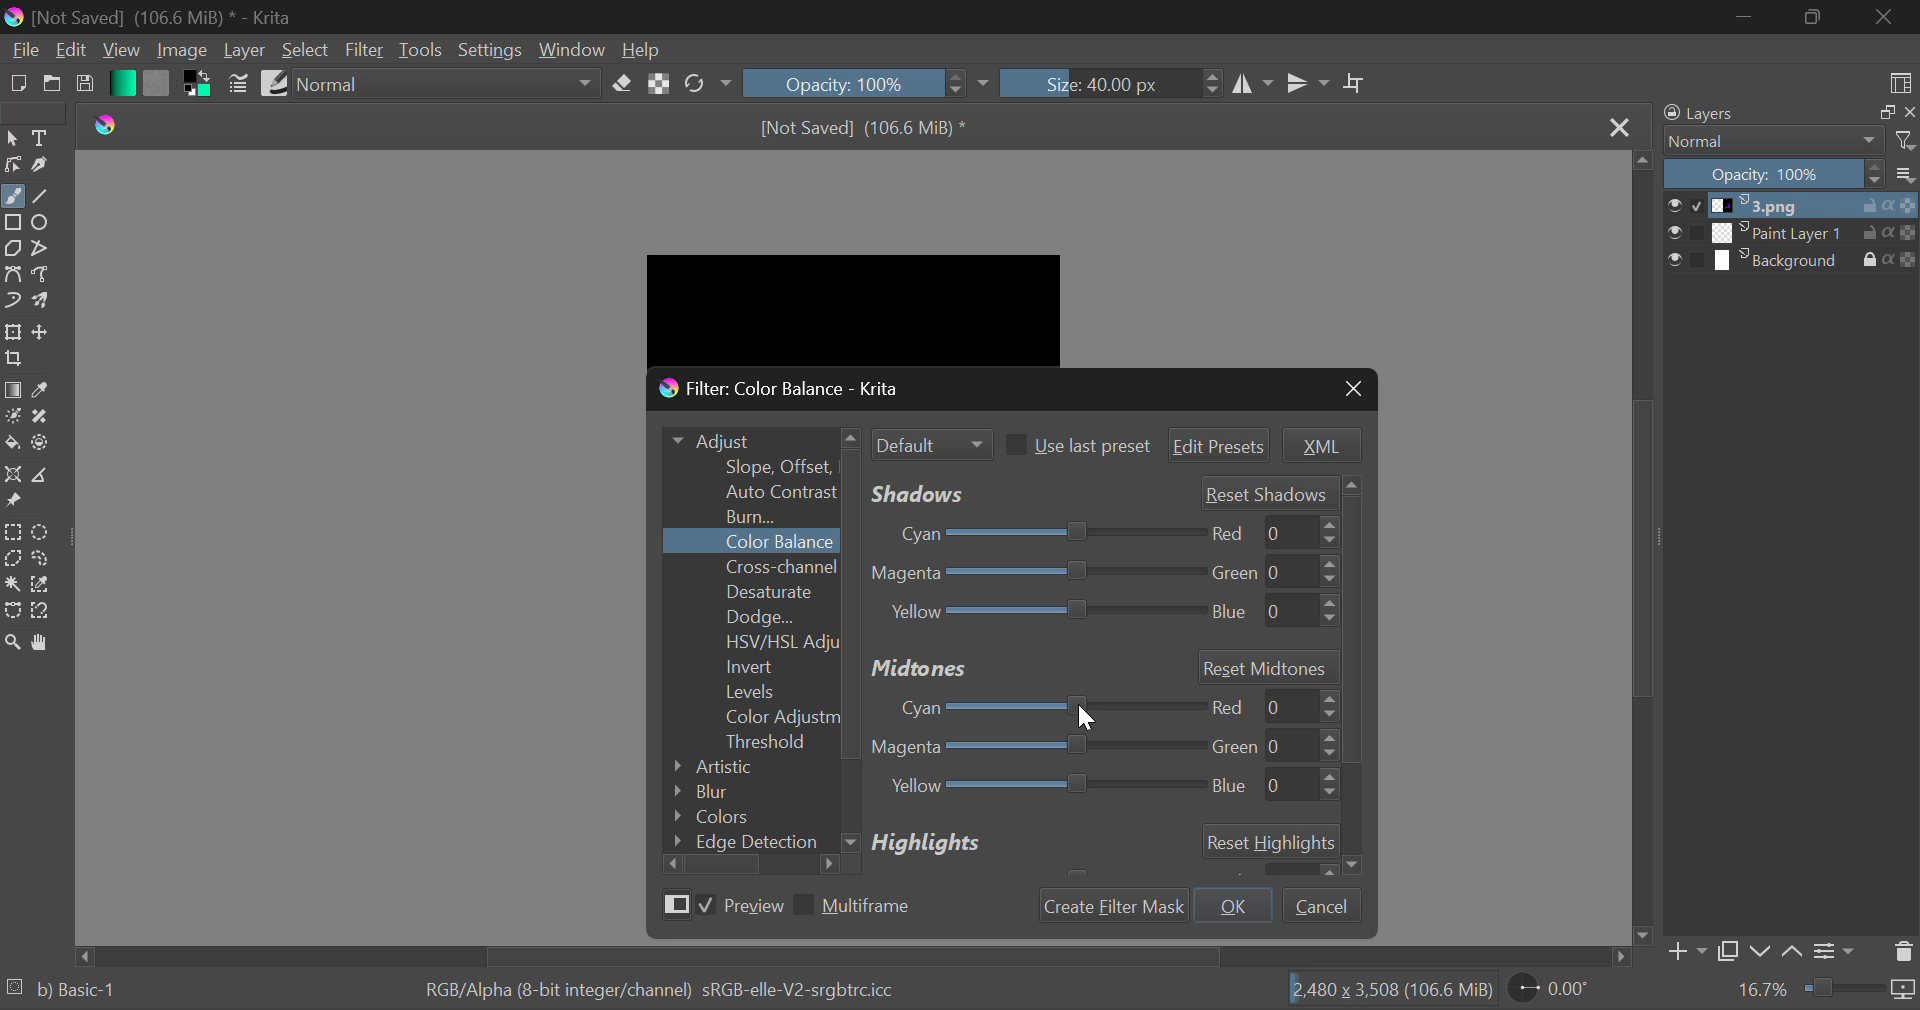  I want to click on Rectangle Selection, so click(12, 532).